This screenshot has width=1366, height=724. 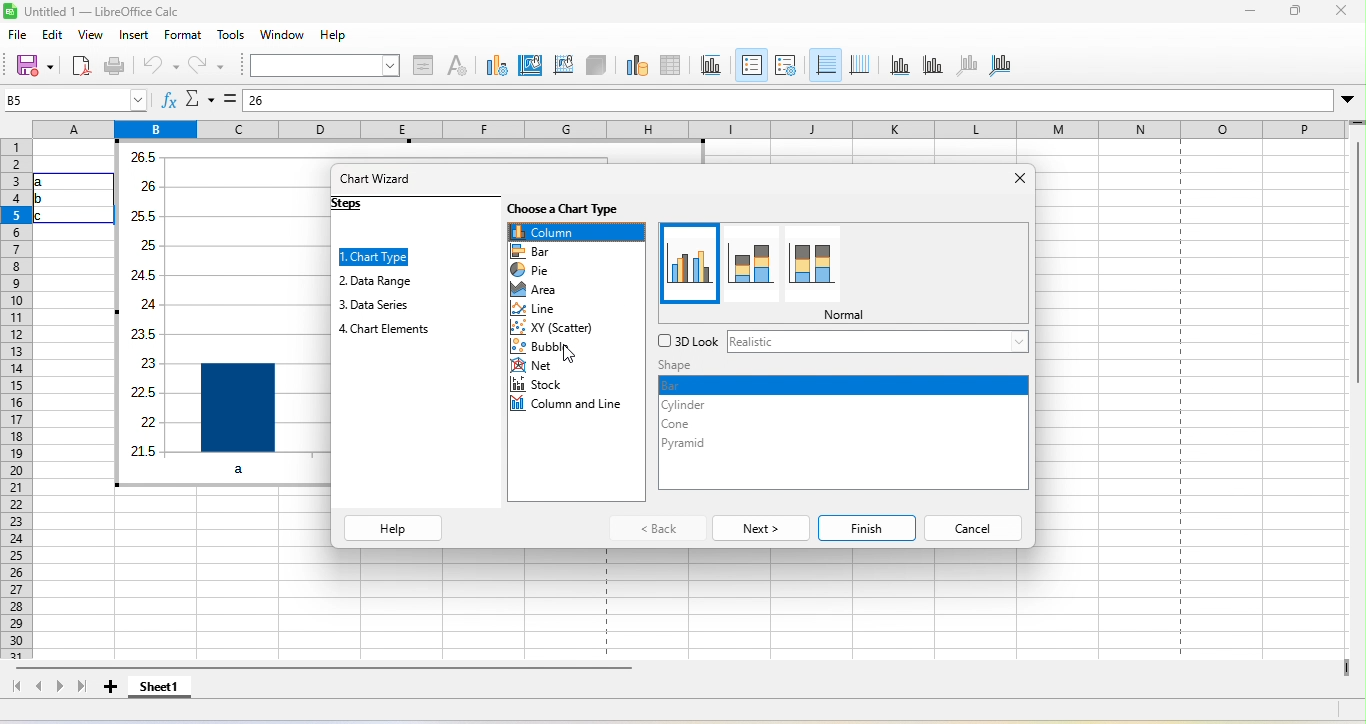 What do you see at coordinates (545, 291) in the screenshot?
I see `area` at bounding box center [545, 291].